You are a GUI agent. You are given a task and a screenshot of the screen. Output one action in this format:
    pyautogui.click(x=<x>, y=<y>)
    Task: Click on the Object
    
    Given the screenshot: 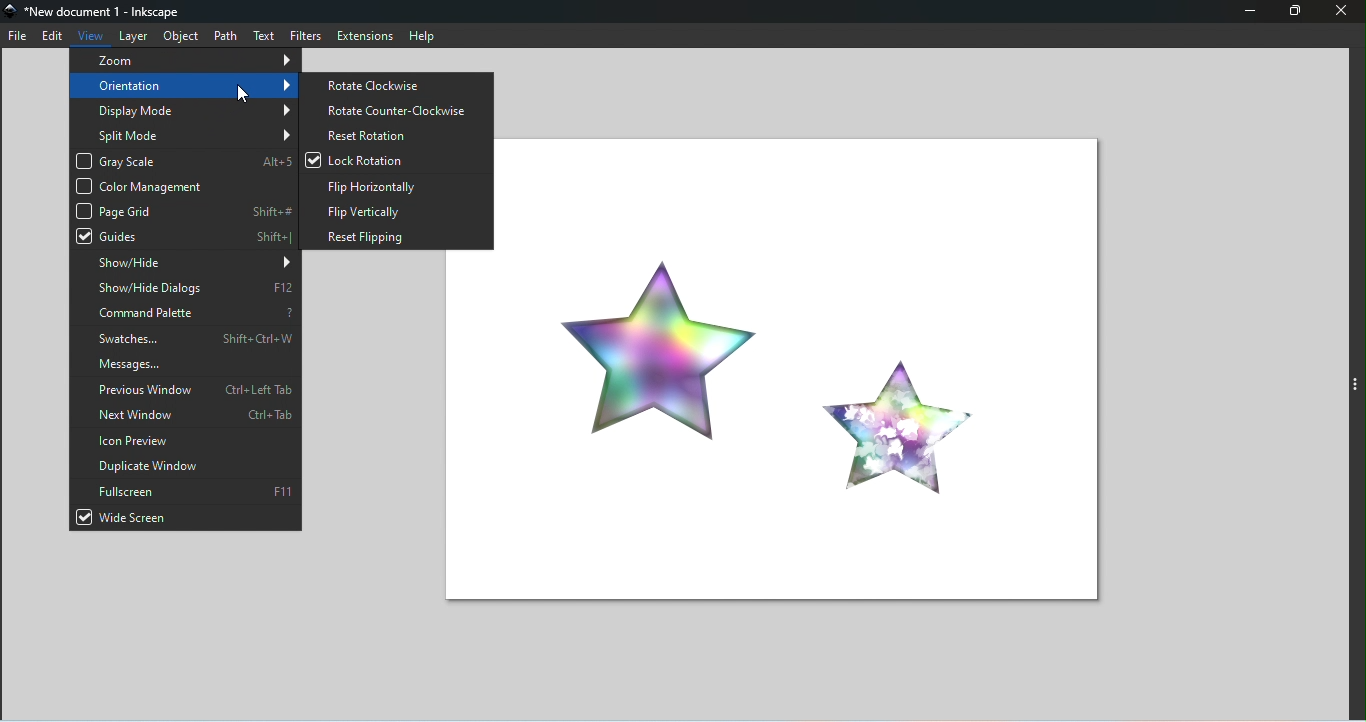 What is the action you would take?
    pyautogui.click(x=181, y=36)
    